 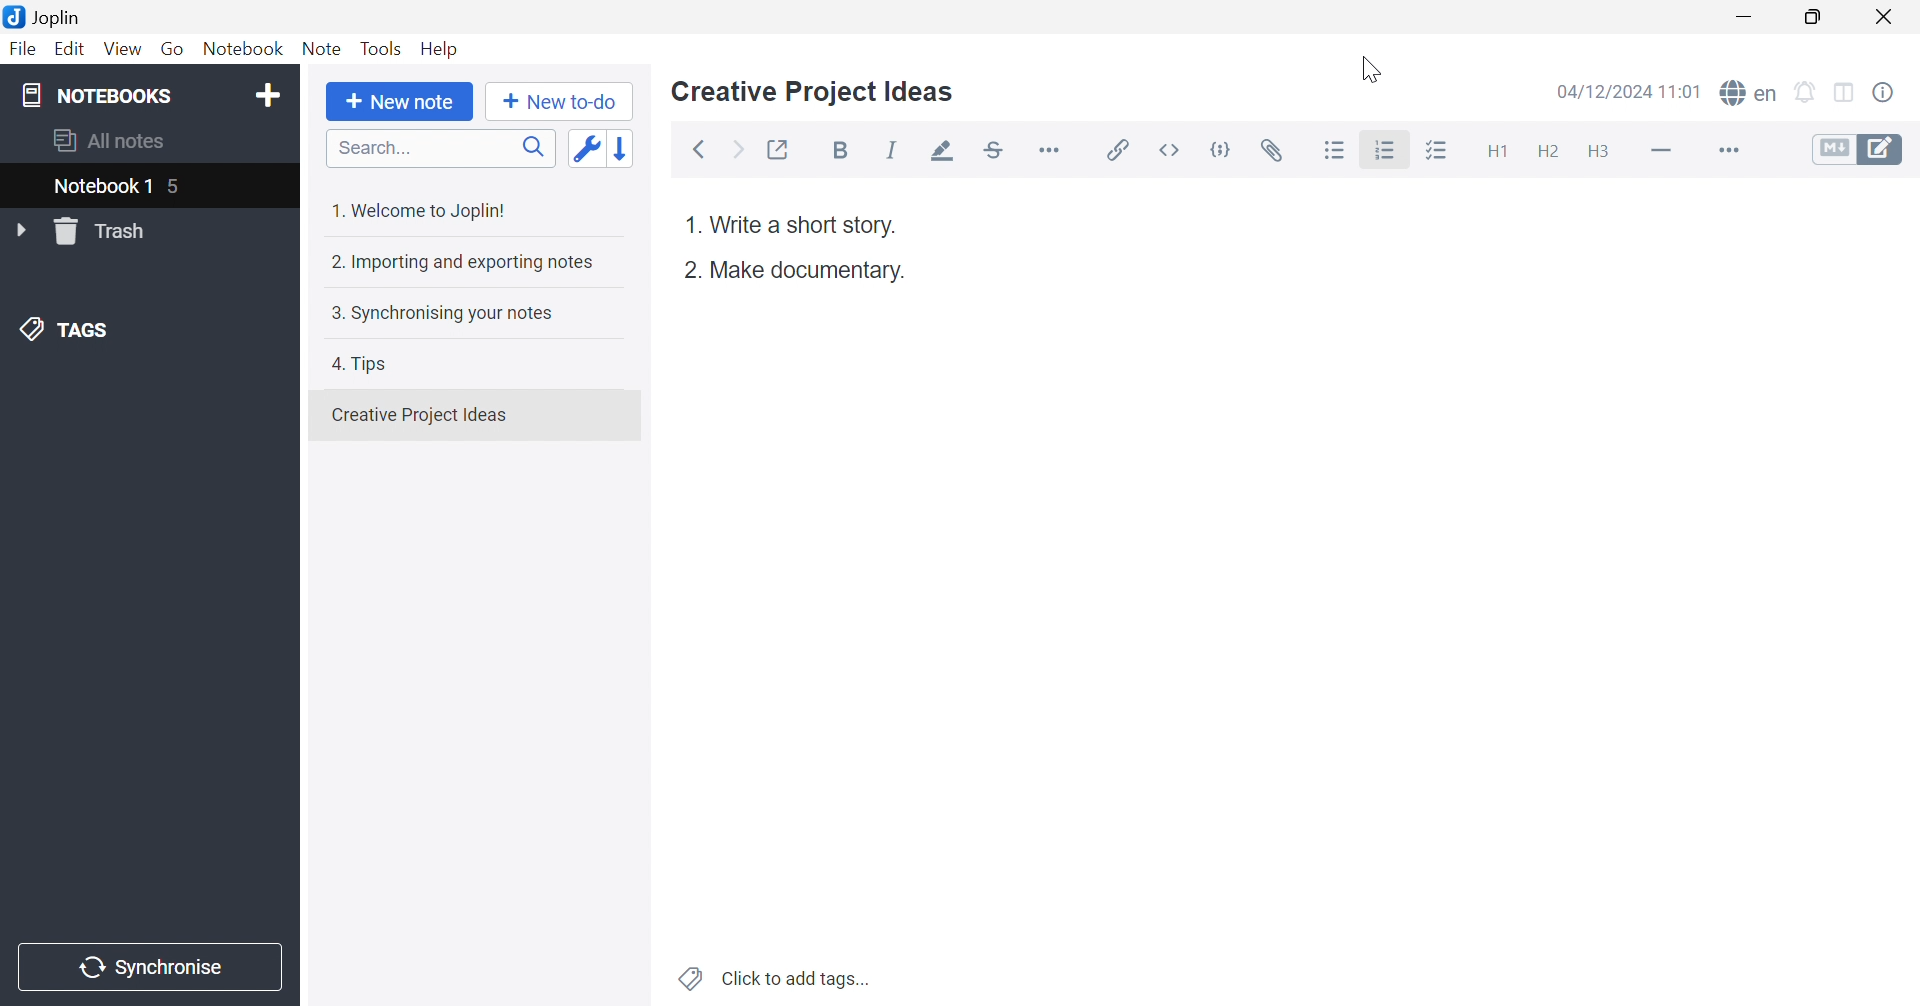 What do you see at coordinates (561, 102) in the screenshot?
I see `New to-do` at bounding box center [561, 102].